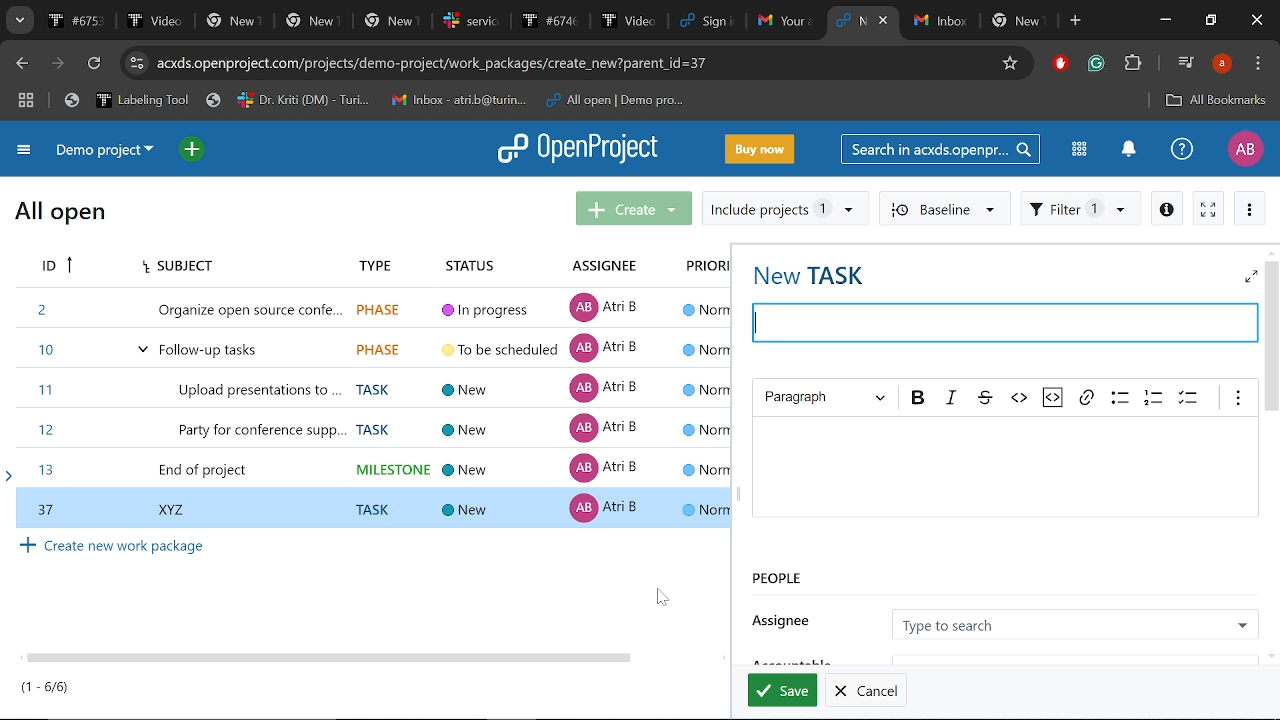 The height and width of the screenshot is (720, 1280). What do you see at coordinates (1216, 102) in the screenshot?
I see `All bookmarks` at bounding box center [1216, 102].